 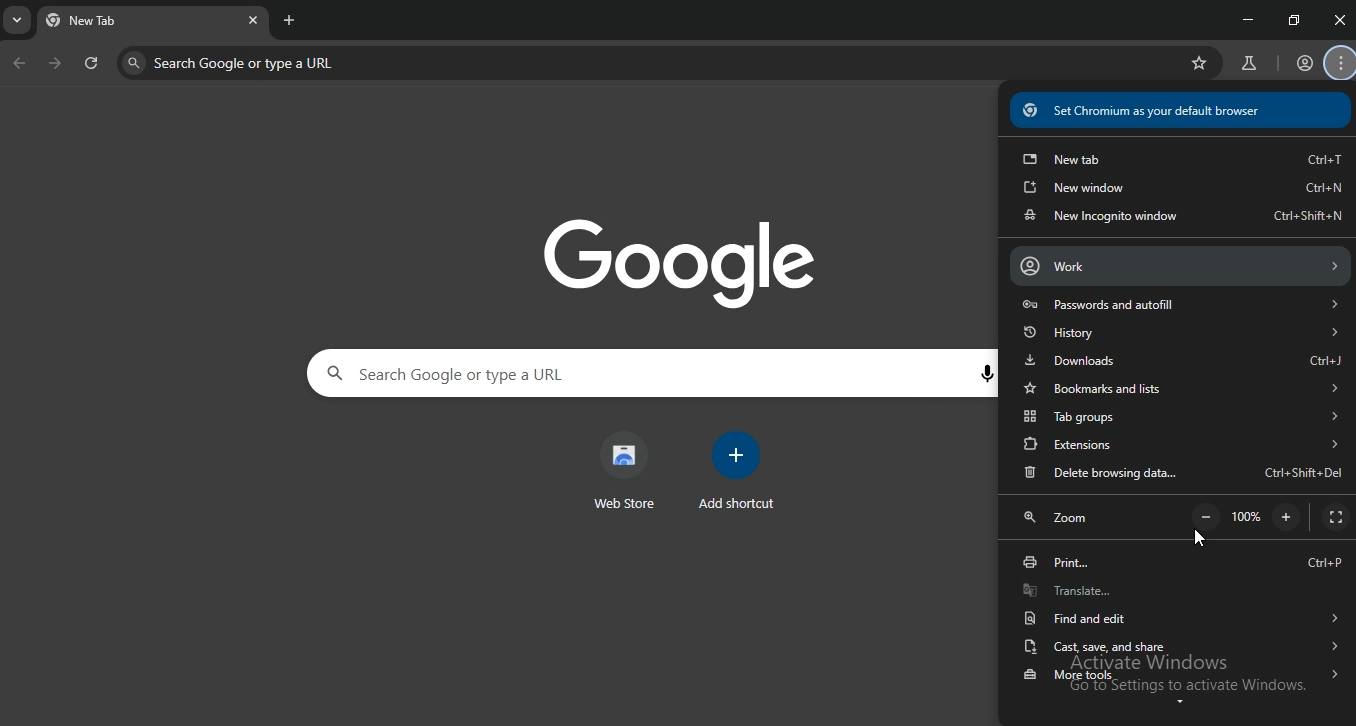 I want to click on close, so click(x=1340, y=20).